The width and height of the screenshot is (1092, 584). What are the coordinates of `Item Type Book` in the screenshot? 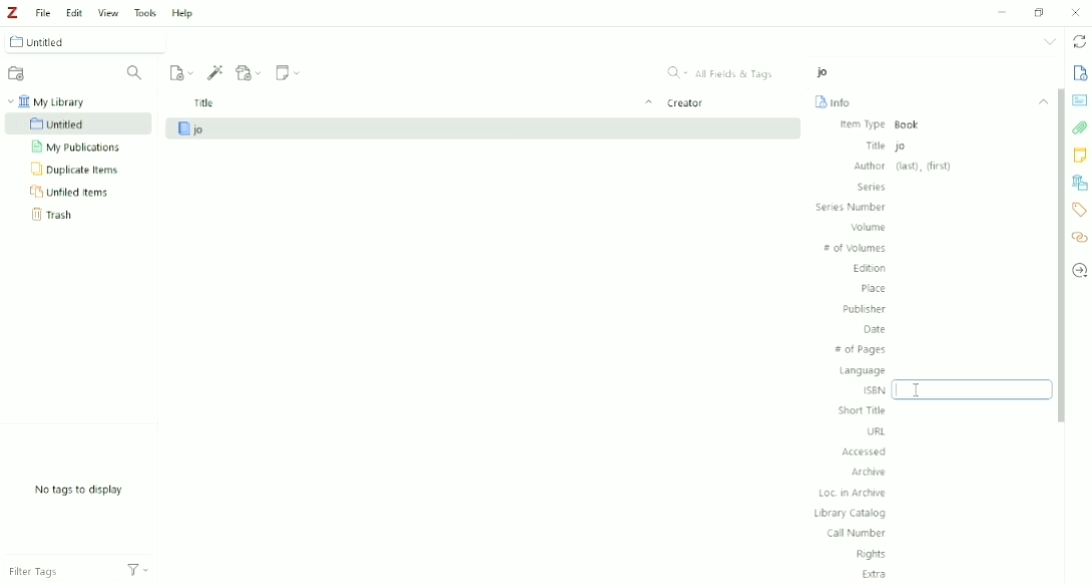 It's located at (889, 125).